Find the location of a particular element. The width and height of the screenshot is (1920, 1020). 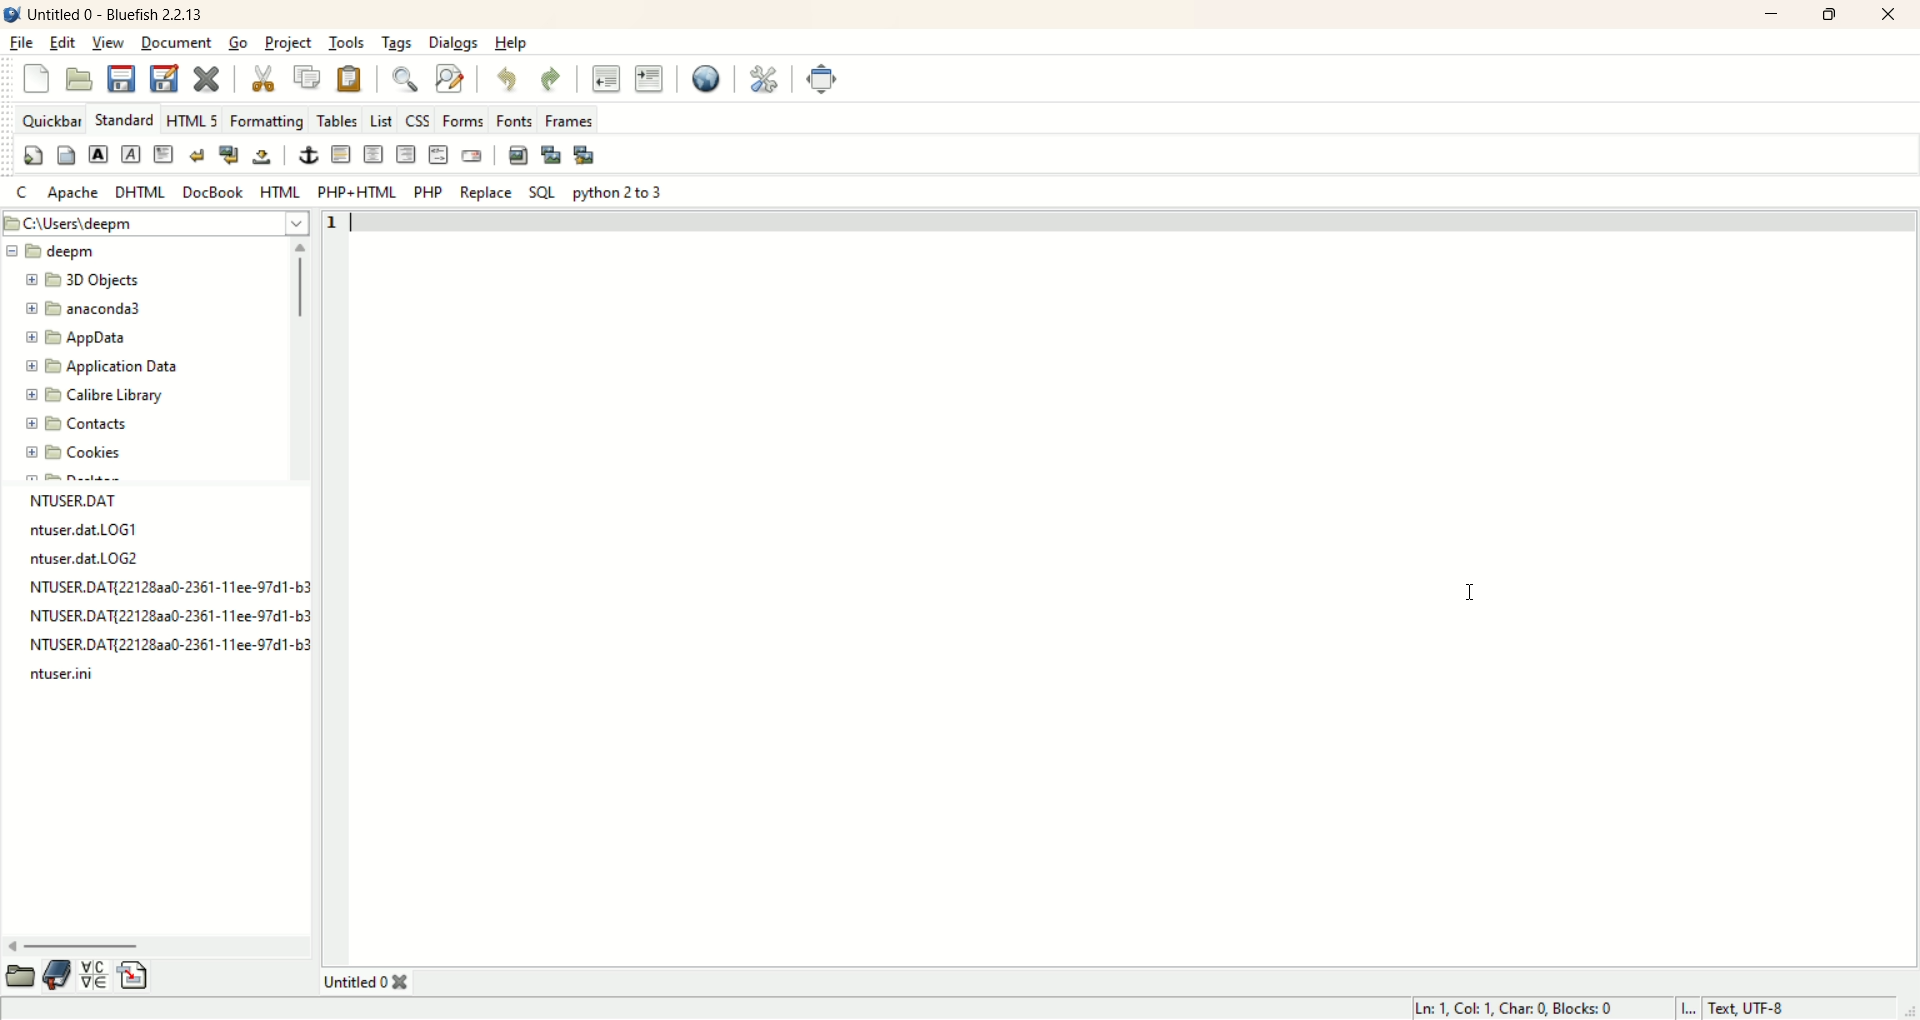

frames is located at coordinates (571, 121).